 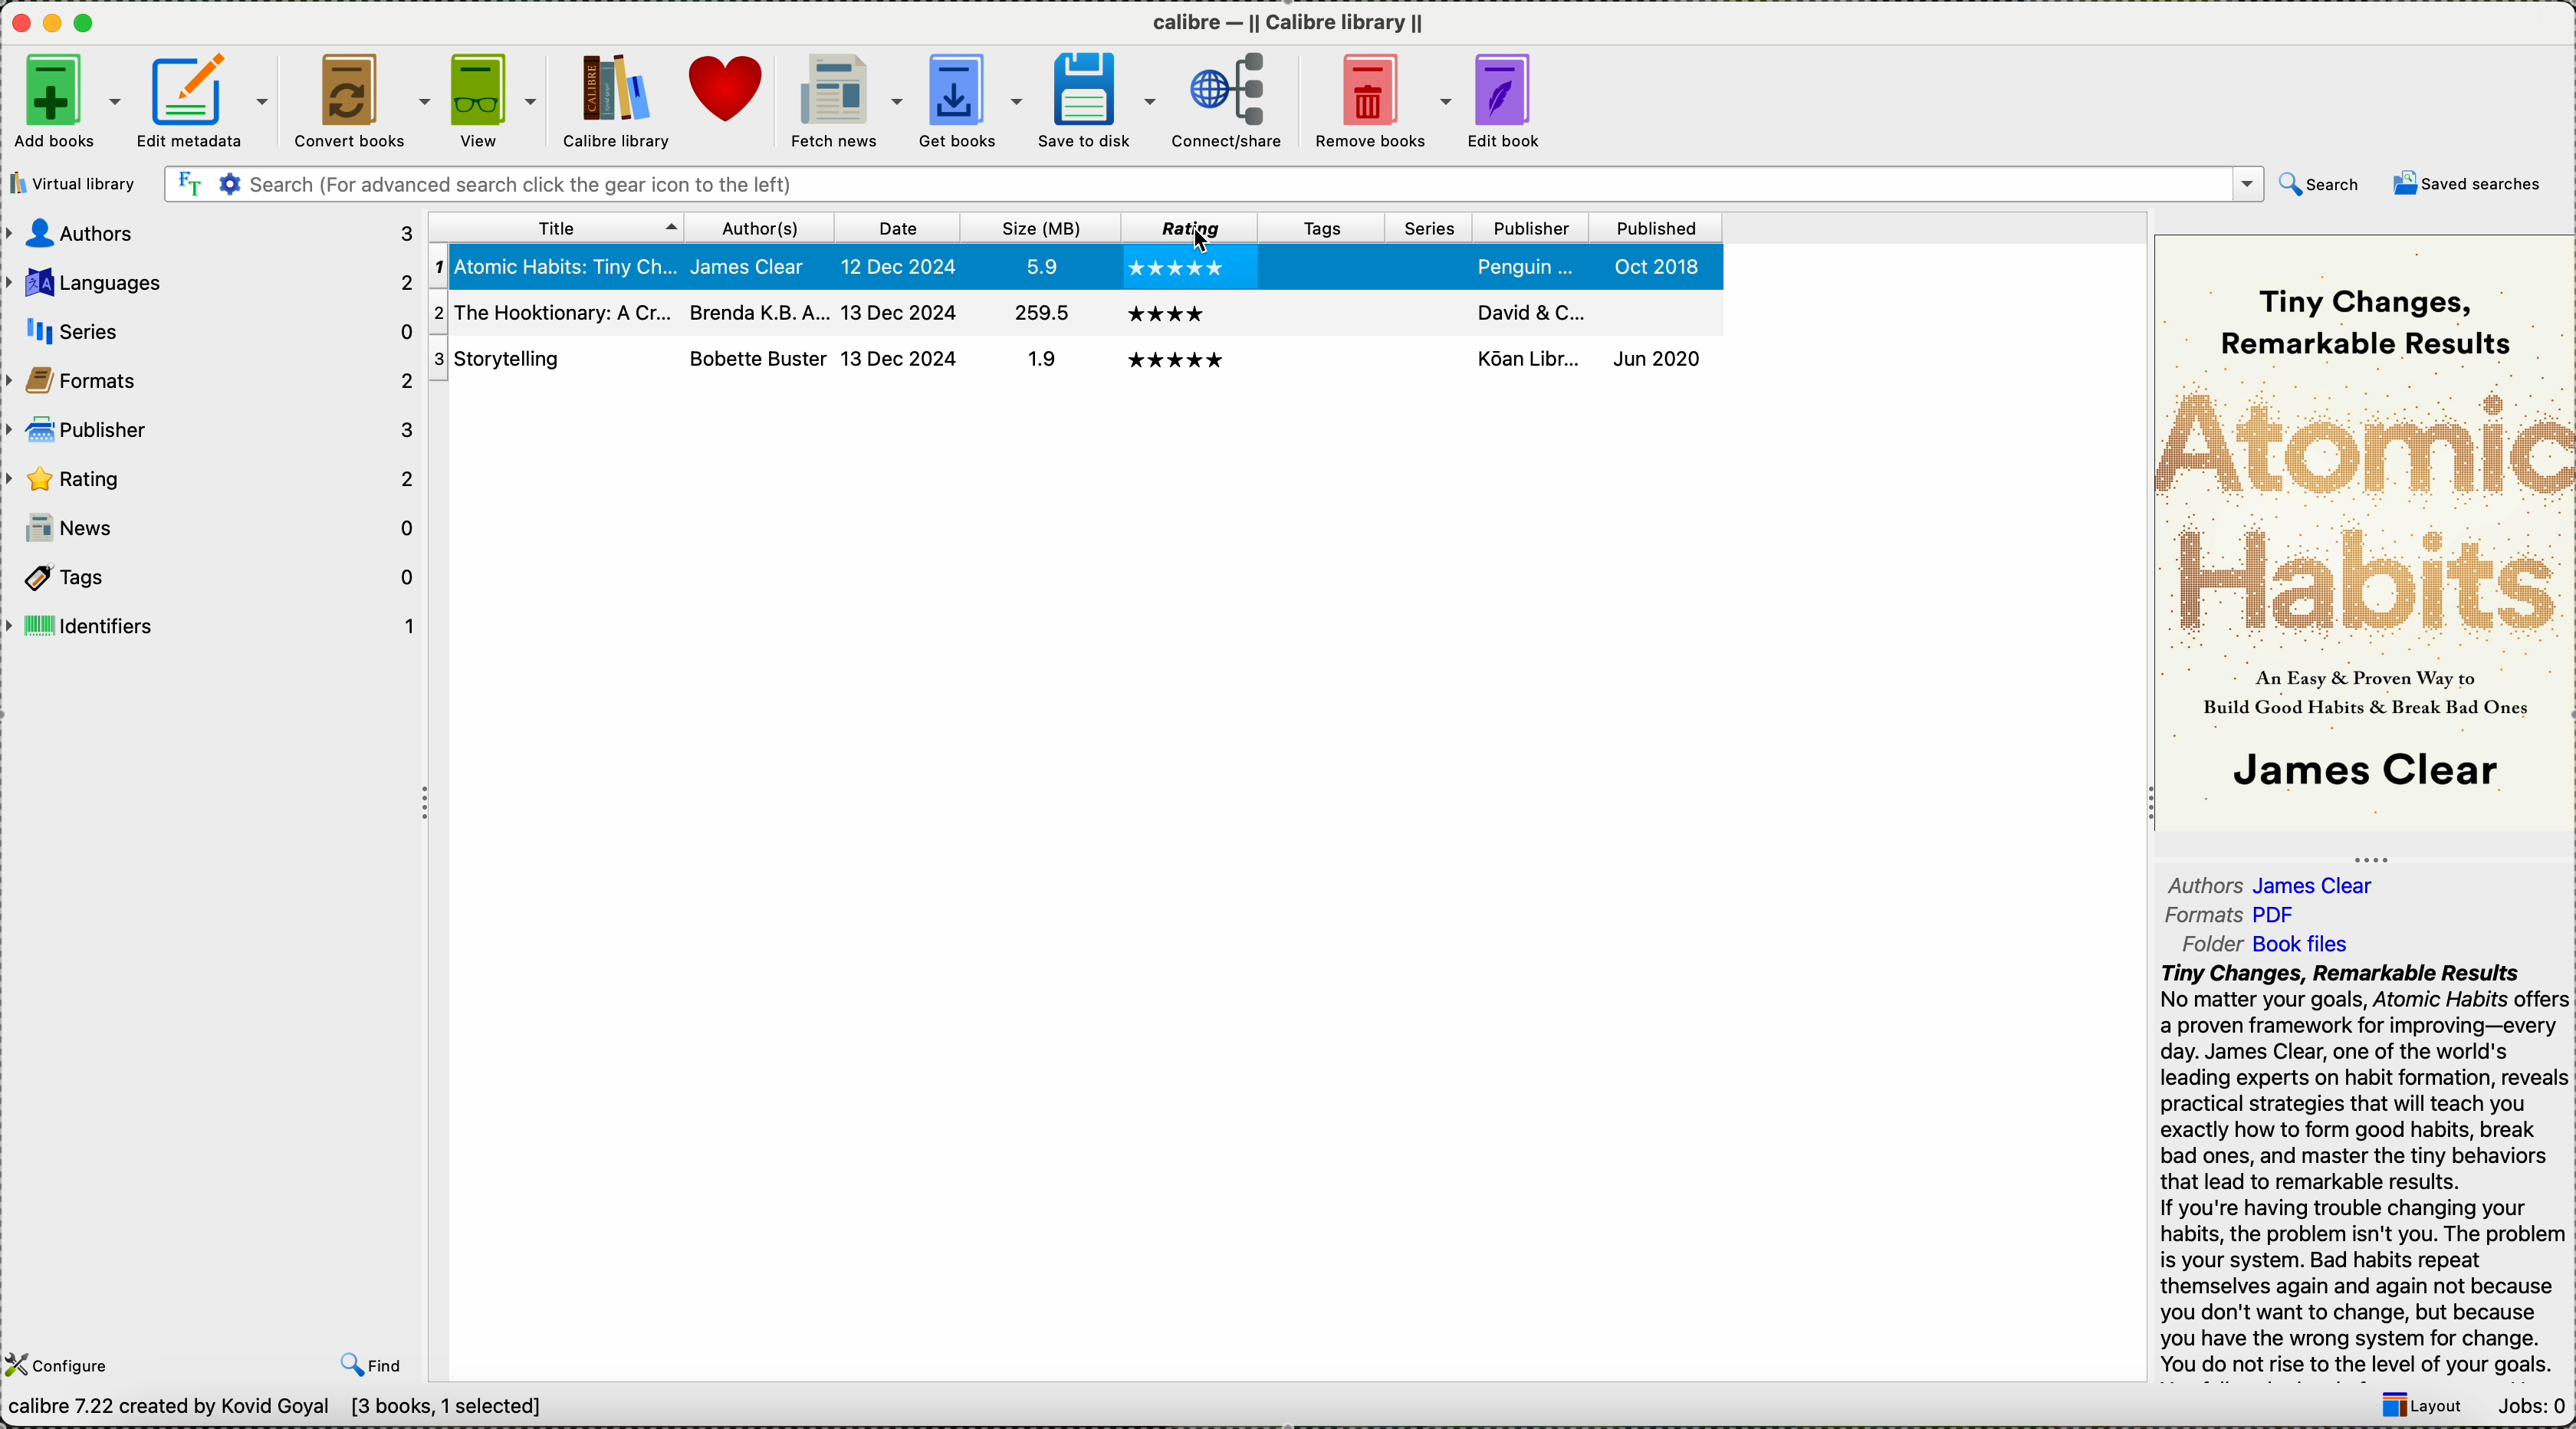 What do you see at coordinates (1036, 265) in the screenshot?
I see `5.9` at bounding box center [1036, 265].